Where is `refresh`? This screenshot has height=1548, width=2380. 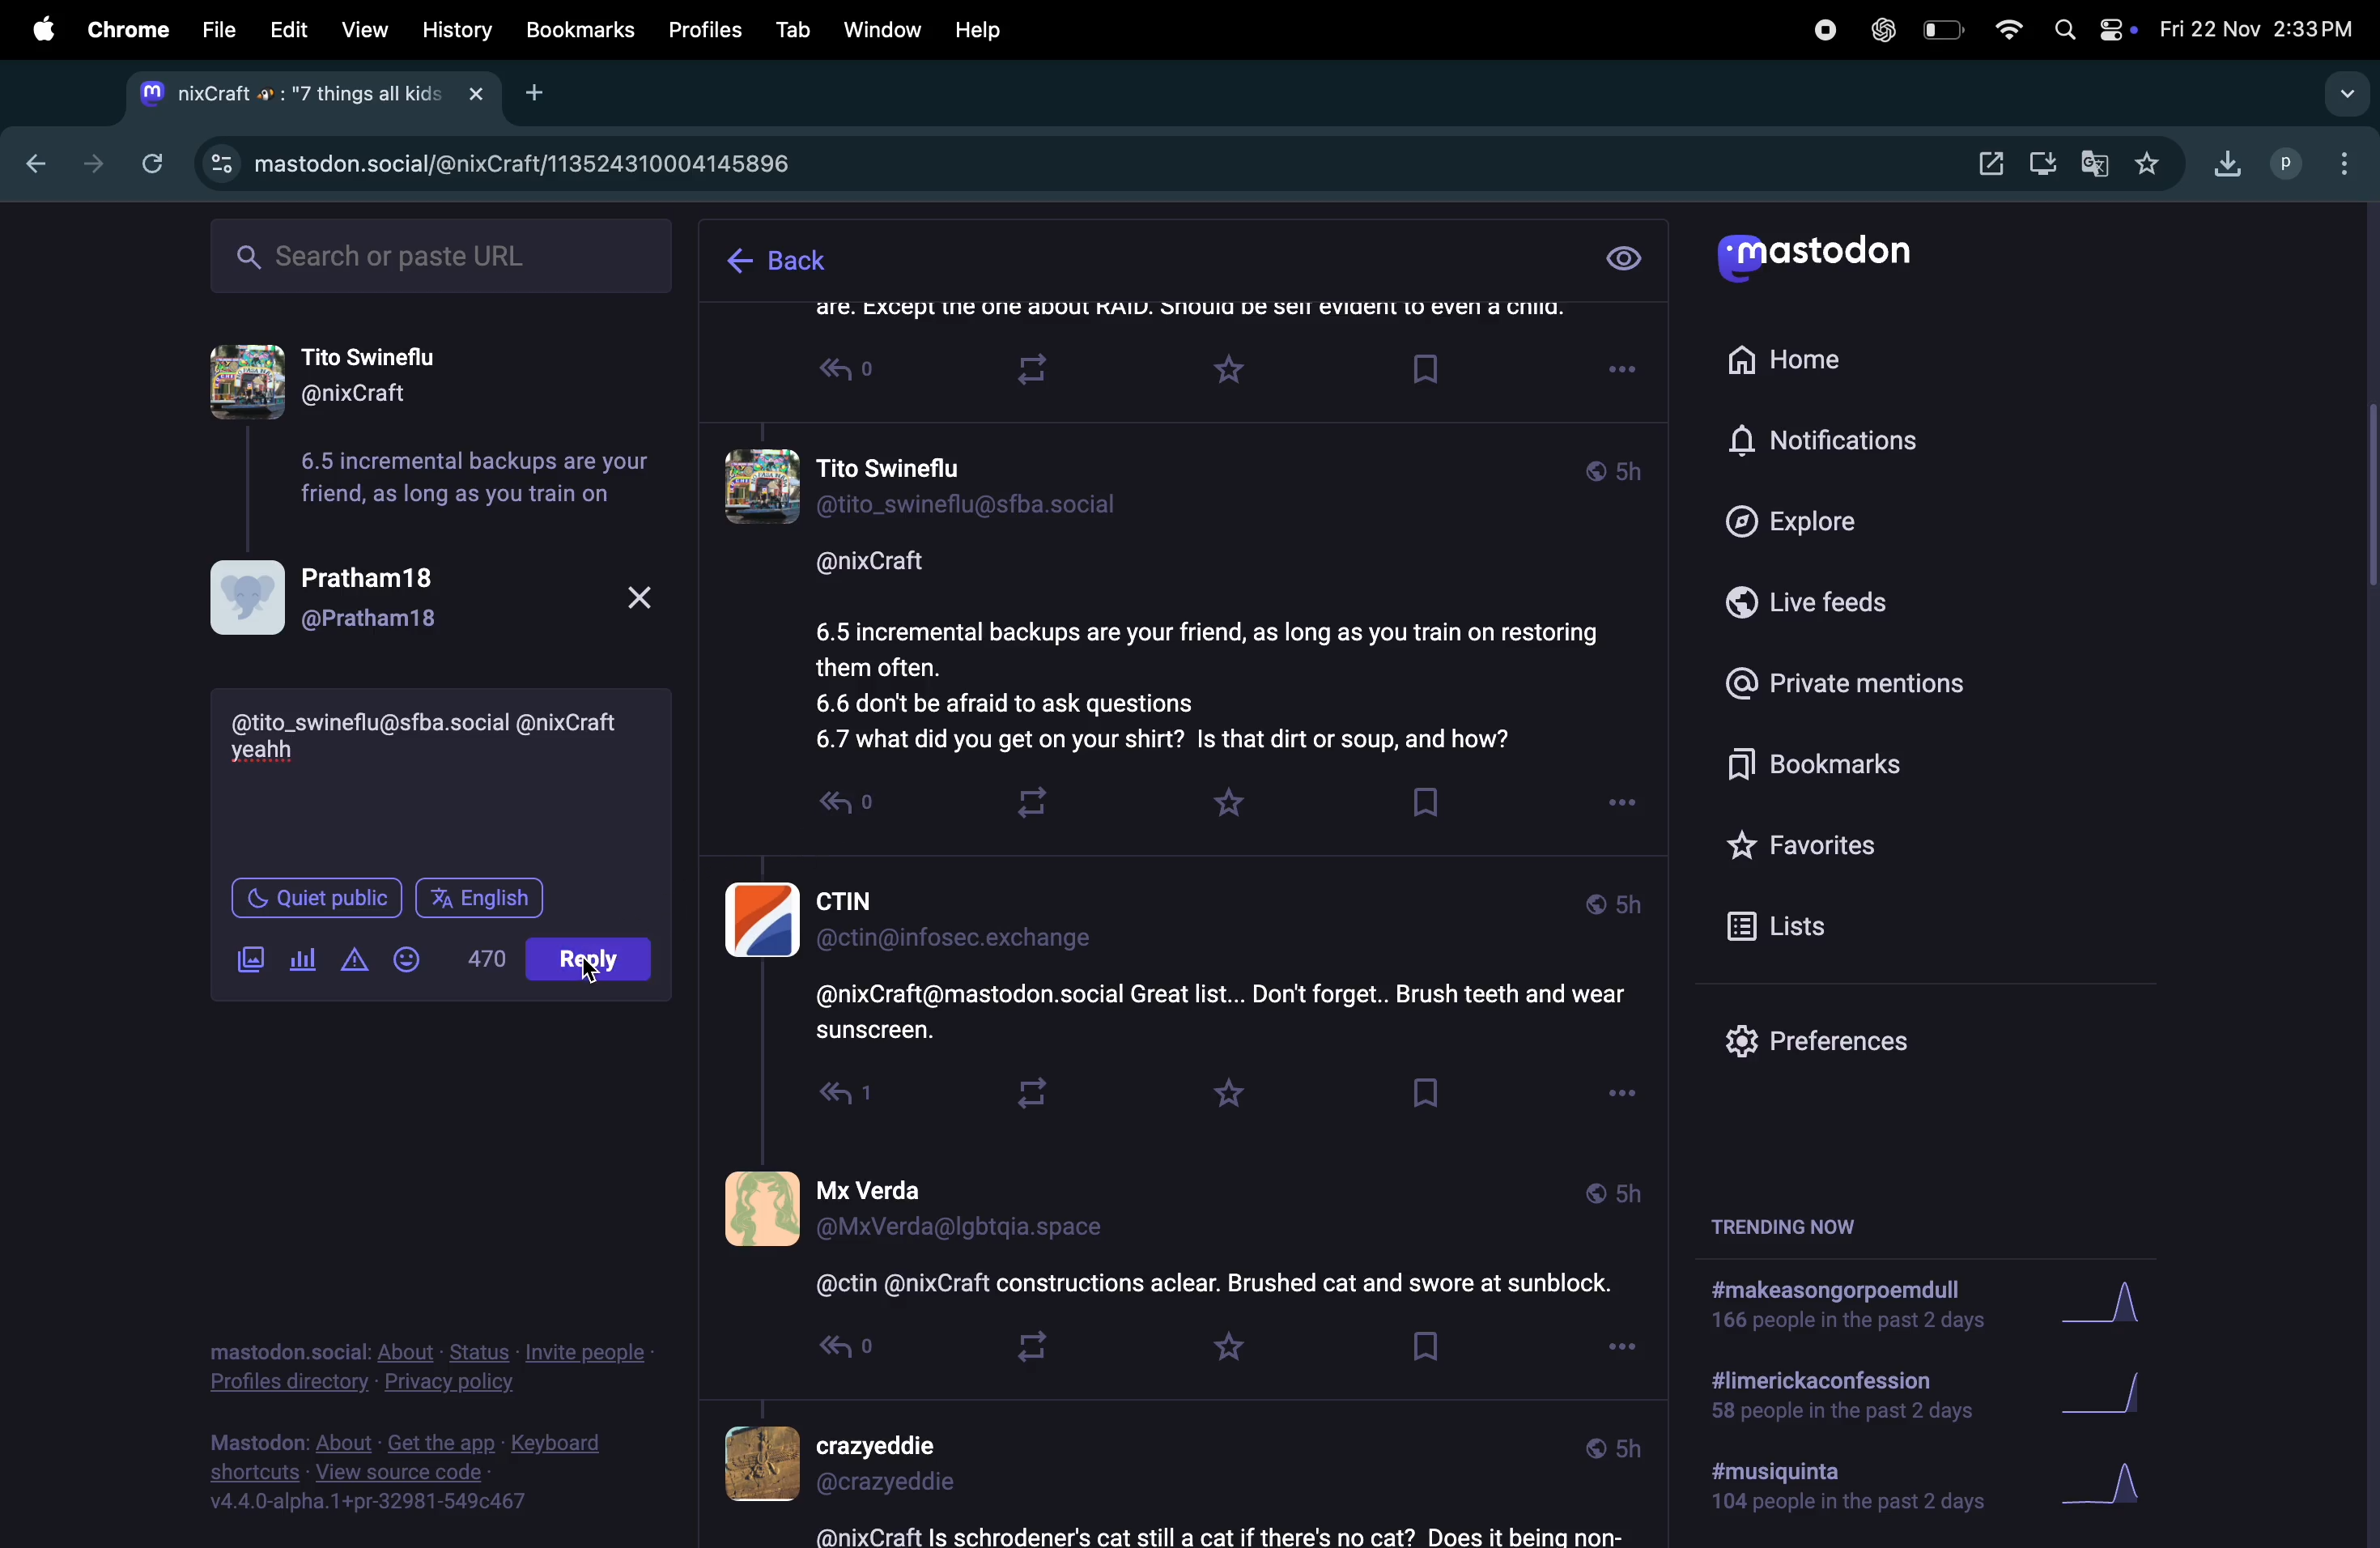 refresh is located at coordinates (152, 164).